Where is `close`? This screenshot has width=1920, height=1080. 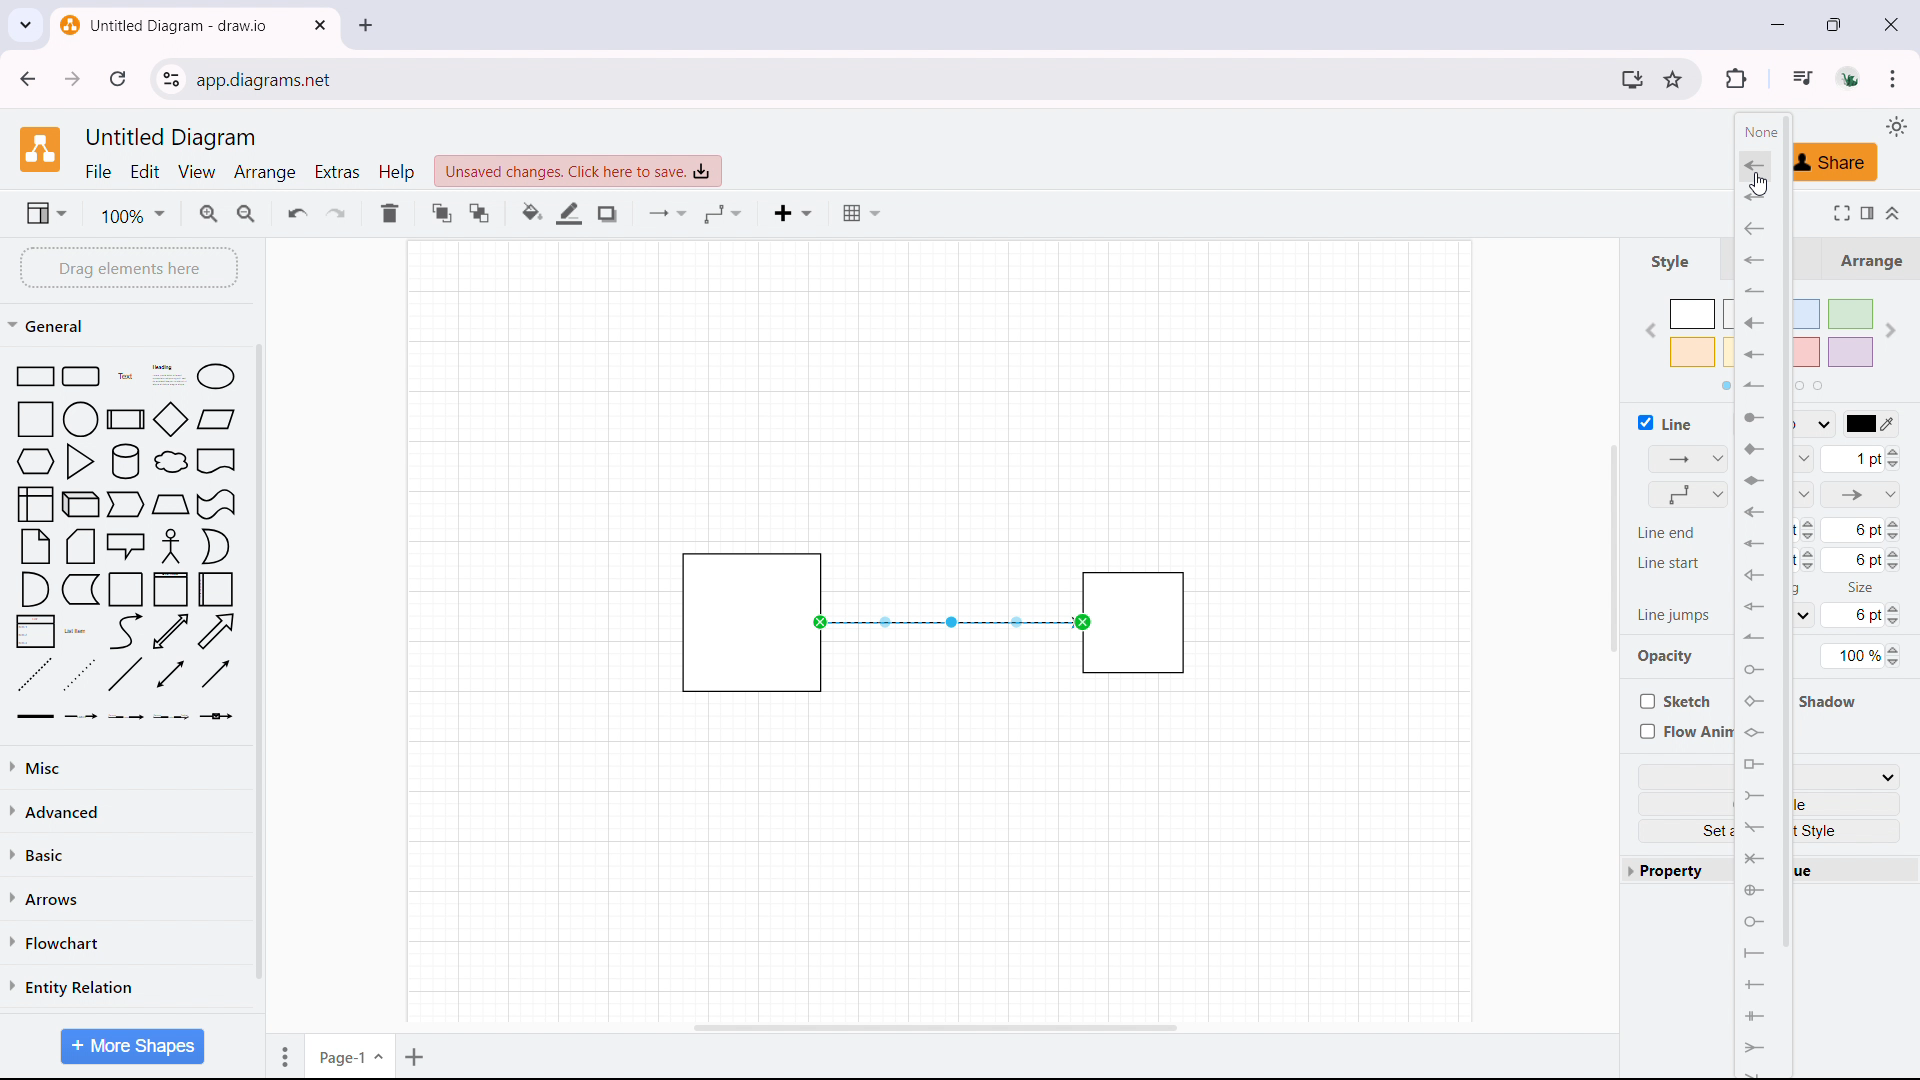
close is located at coordinates (1890, 22).